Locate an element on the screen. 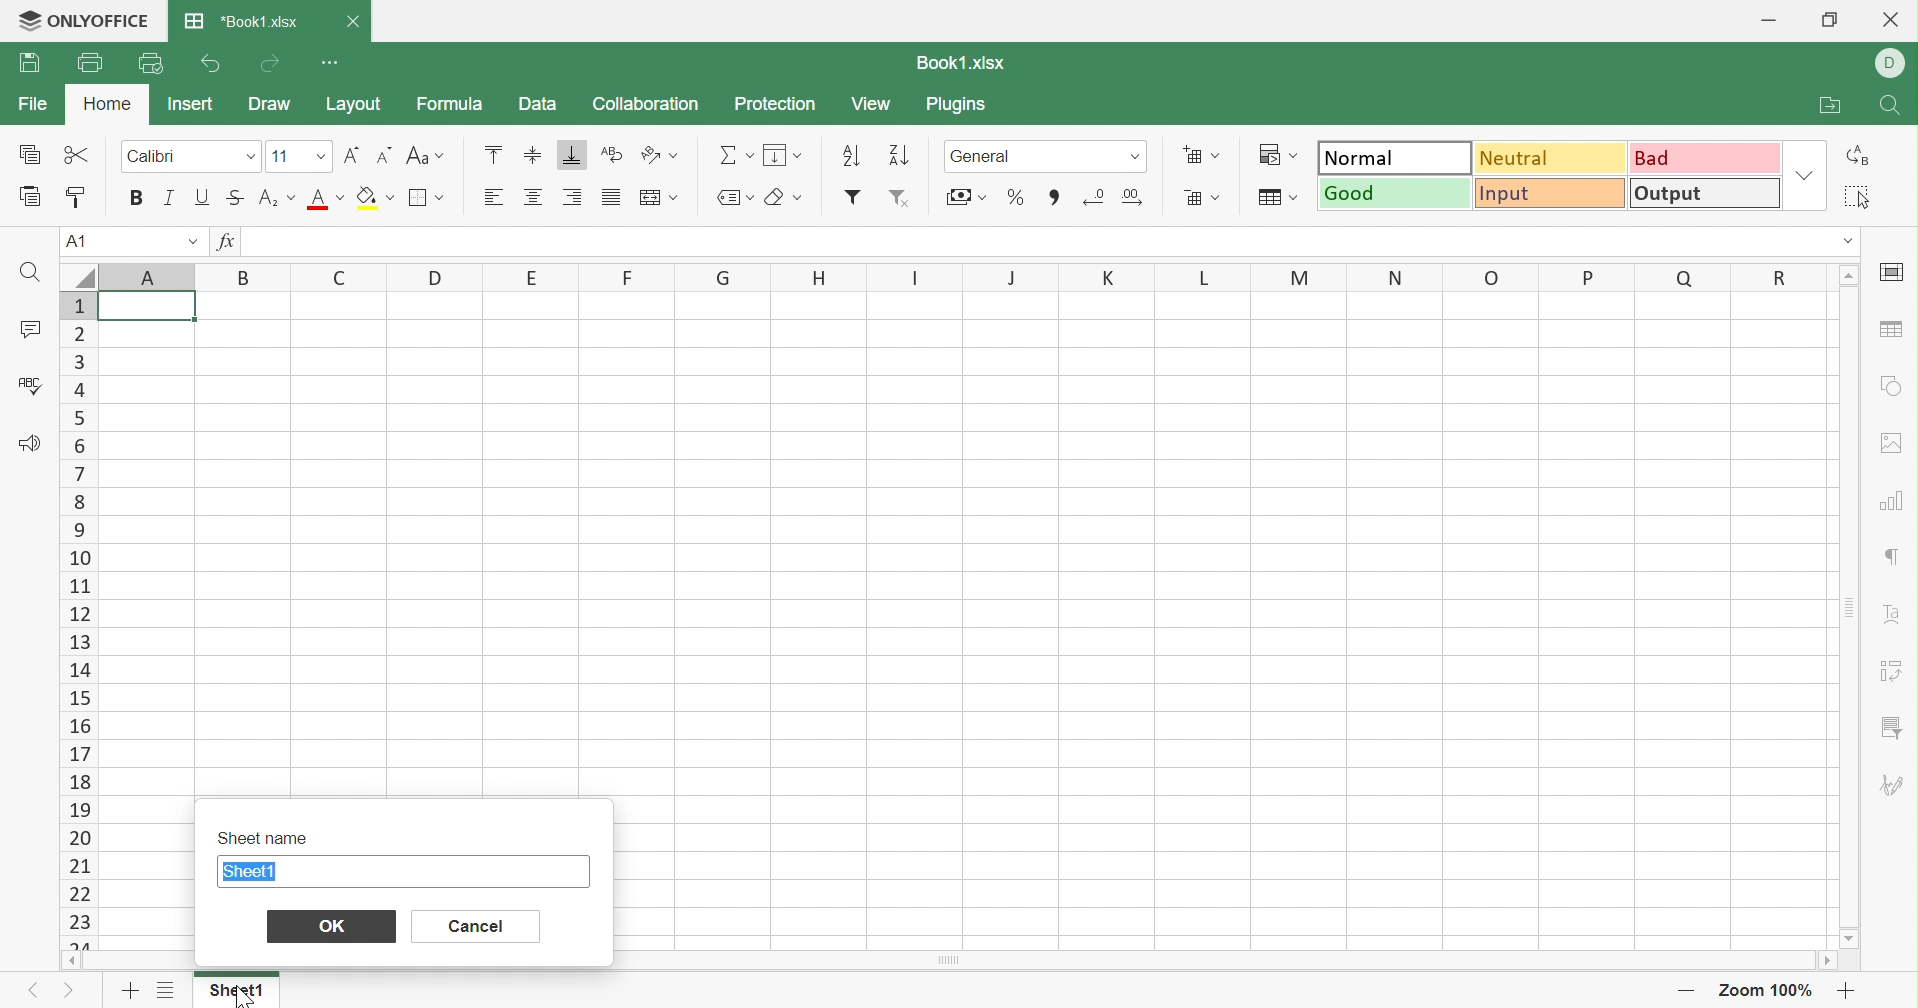 Image resolution: width=1918 pixels, height=1008 pixels. Fonts drop down is located at coordinates (248, 157).